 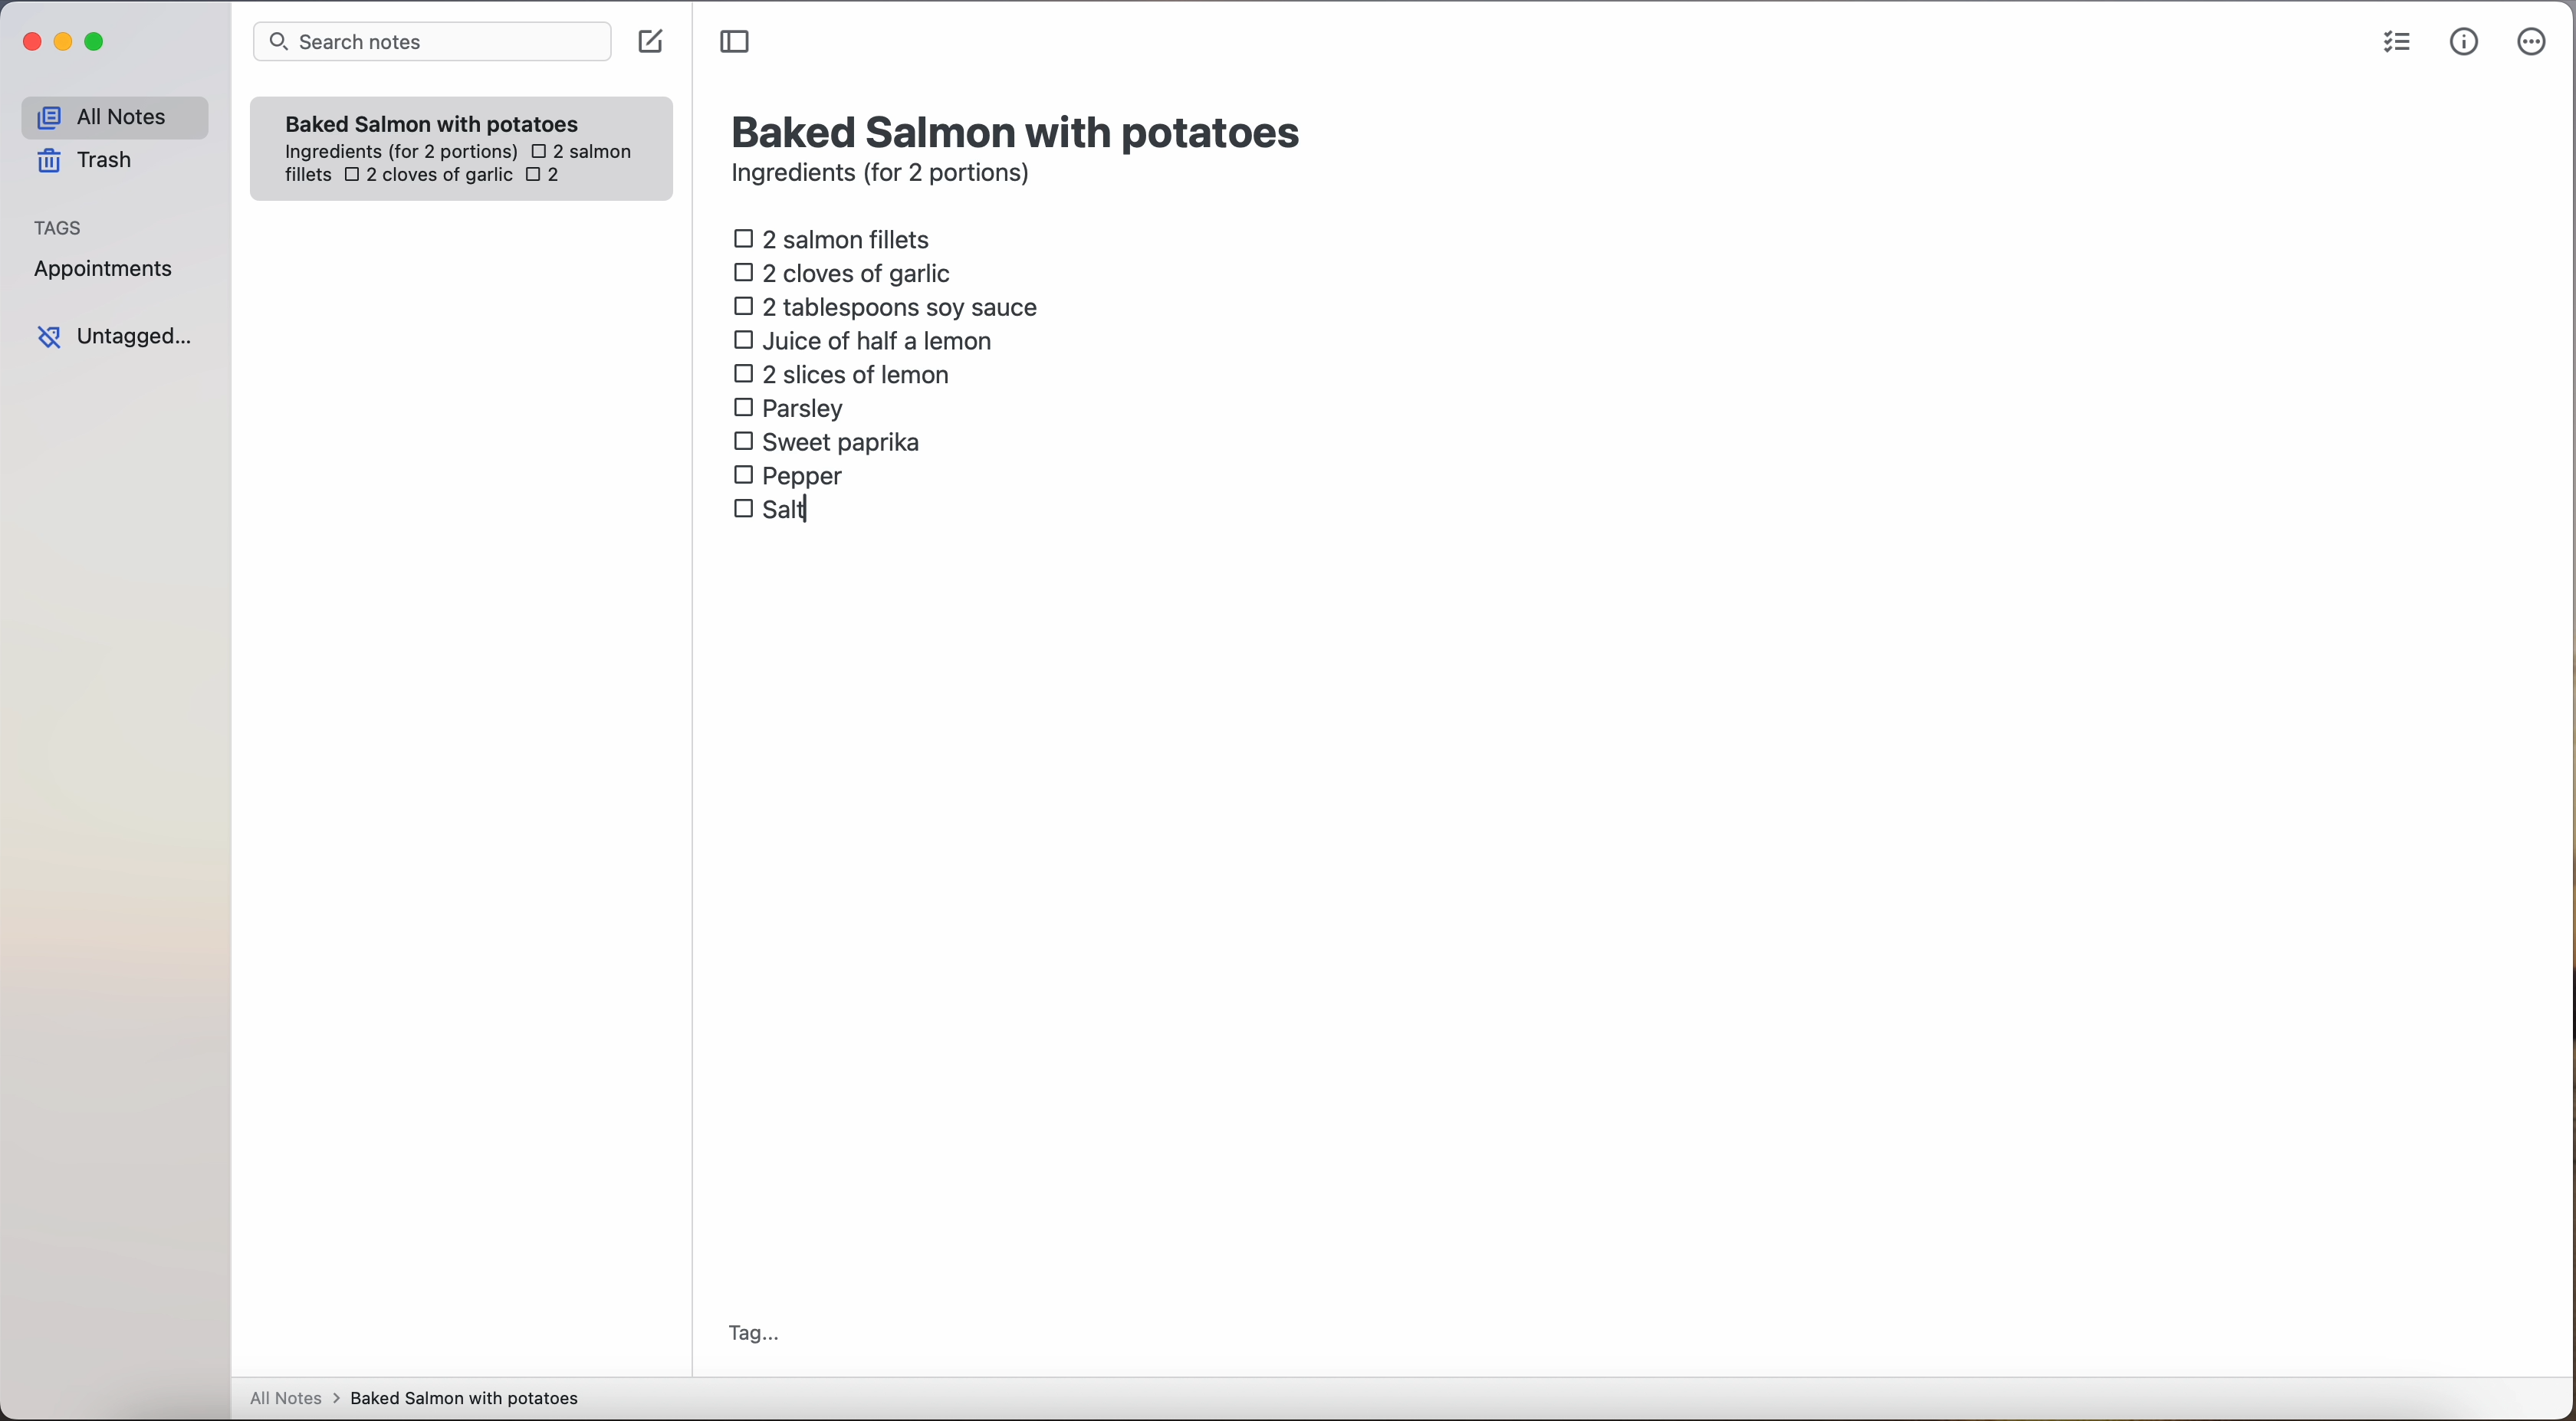 I want to click on juice of half a lemon, so click(x=869, y=340).